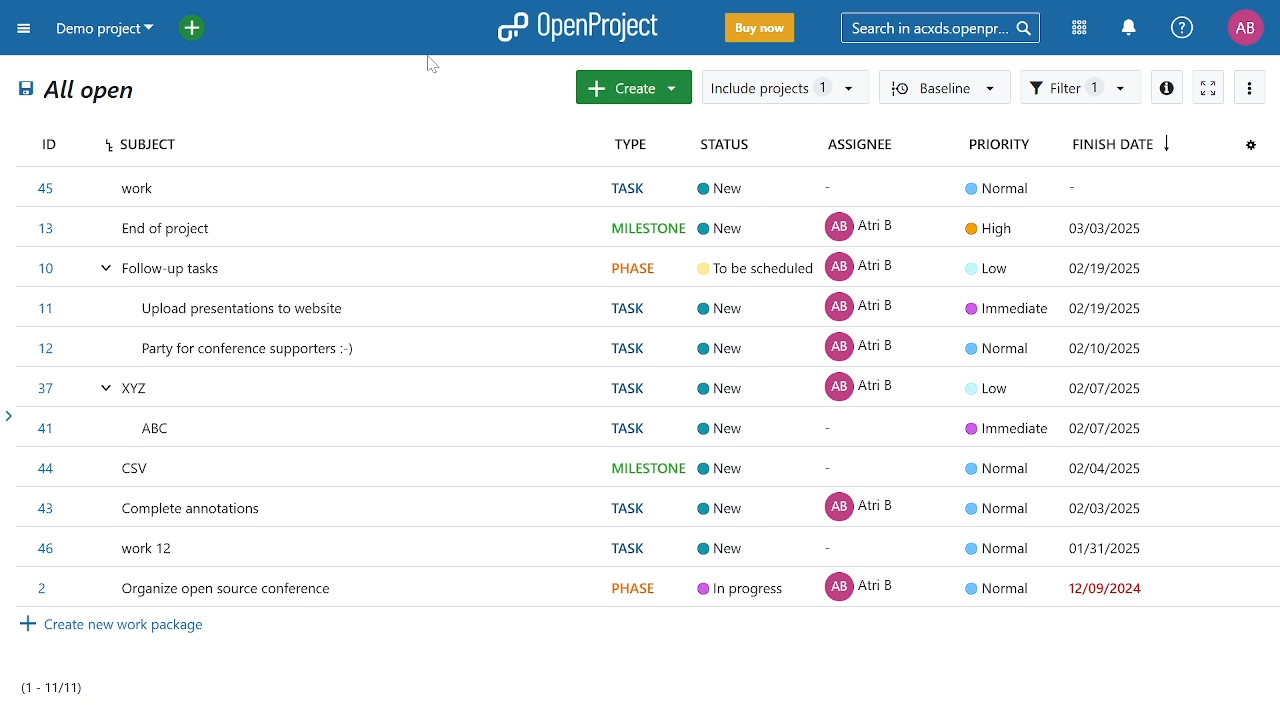  Describe the element at coordinates (645, 306) in the screenshot. I see `task titled "Party for party supporters"` at that location.